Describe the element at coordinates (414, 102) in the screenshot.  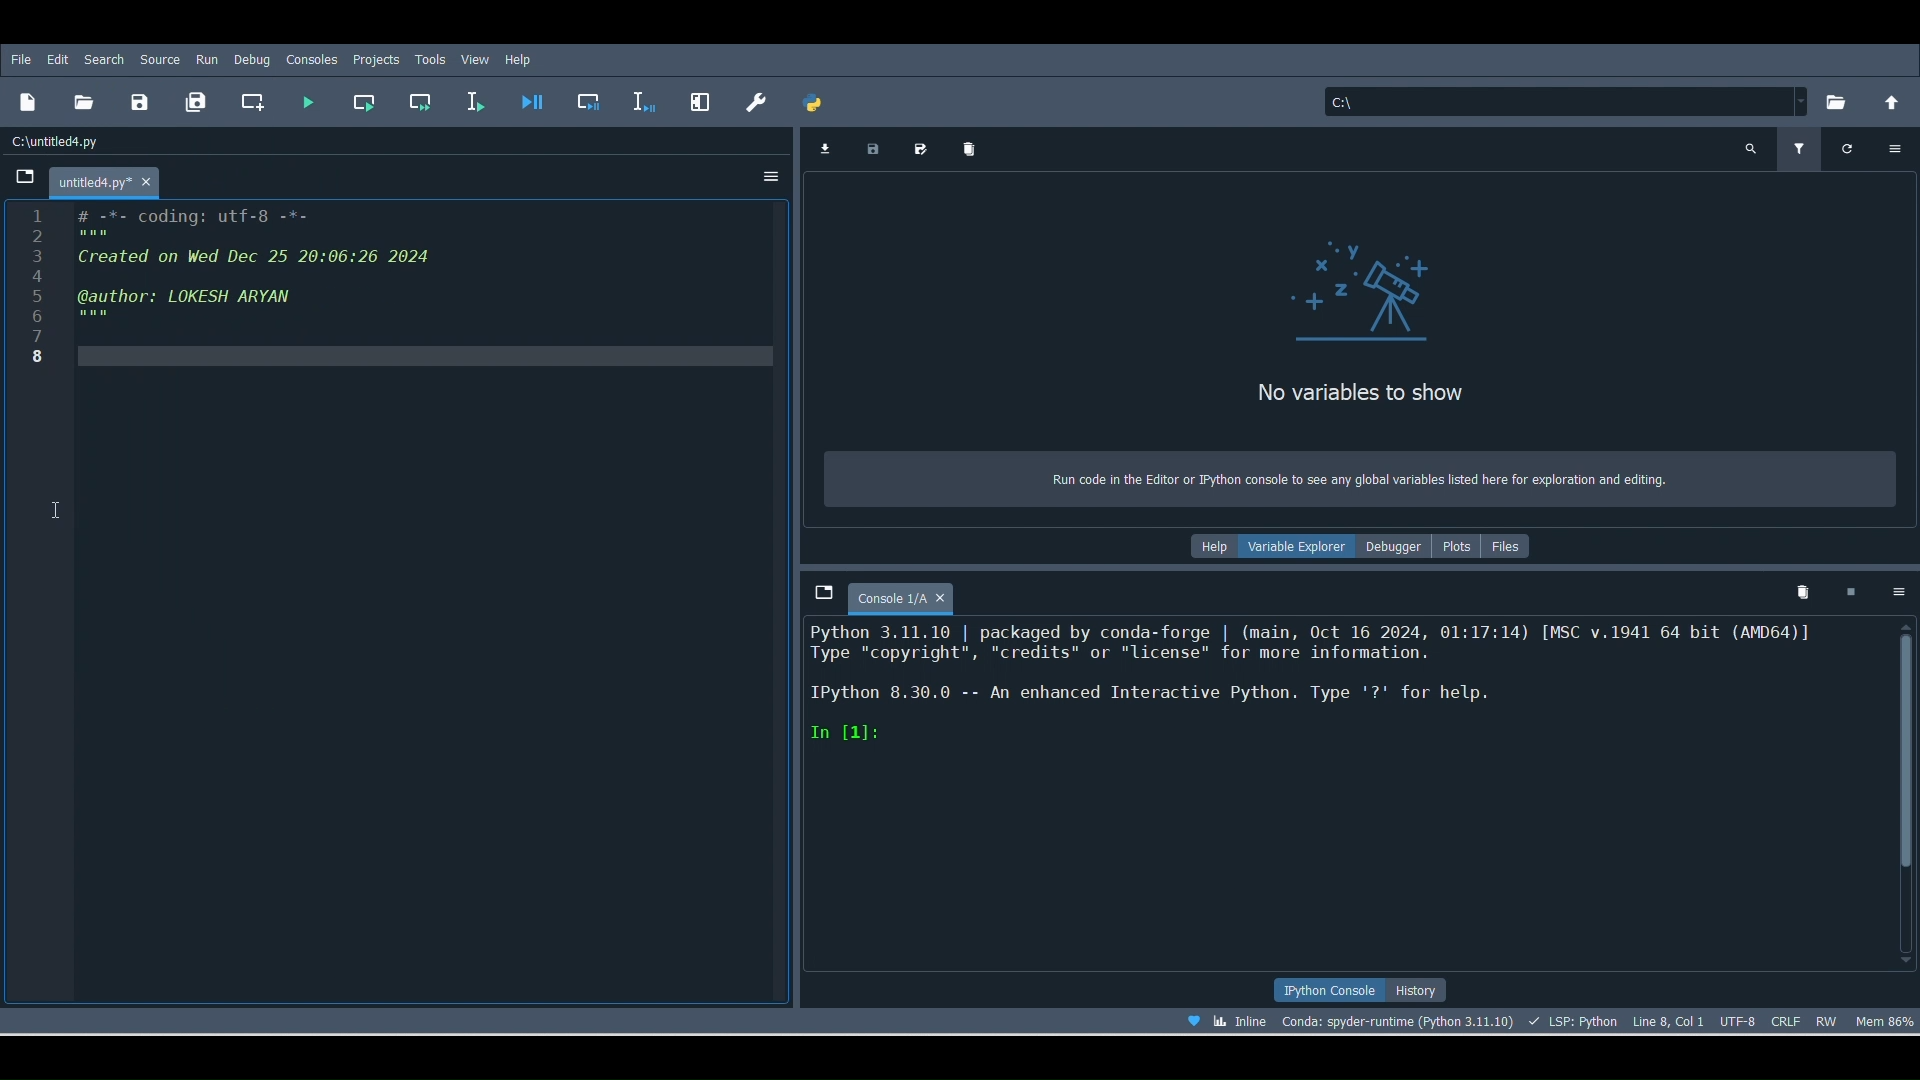
I see `Run current cell and go to the next one (Shift + Return)` at that location.